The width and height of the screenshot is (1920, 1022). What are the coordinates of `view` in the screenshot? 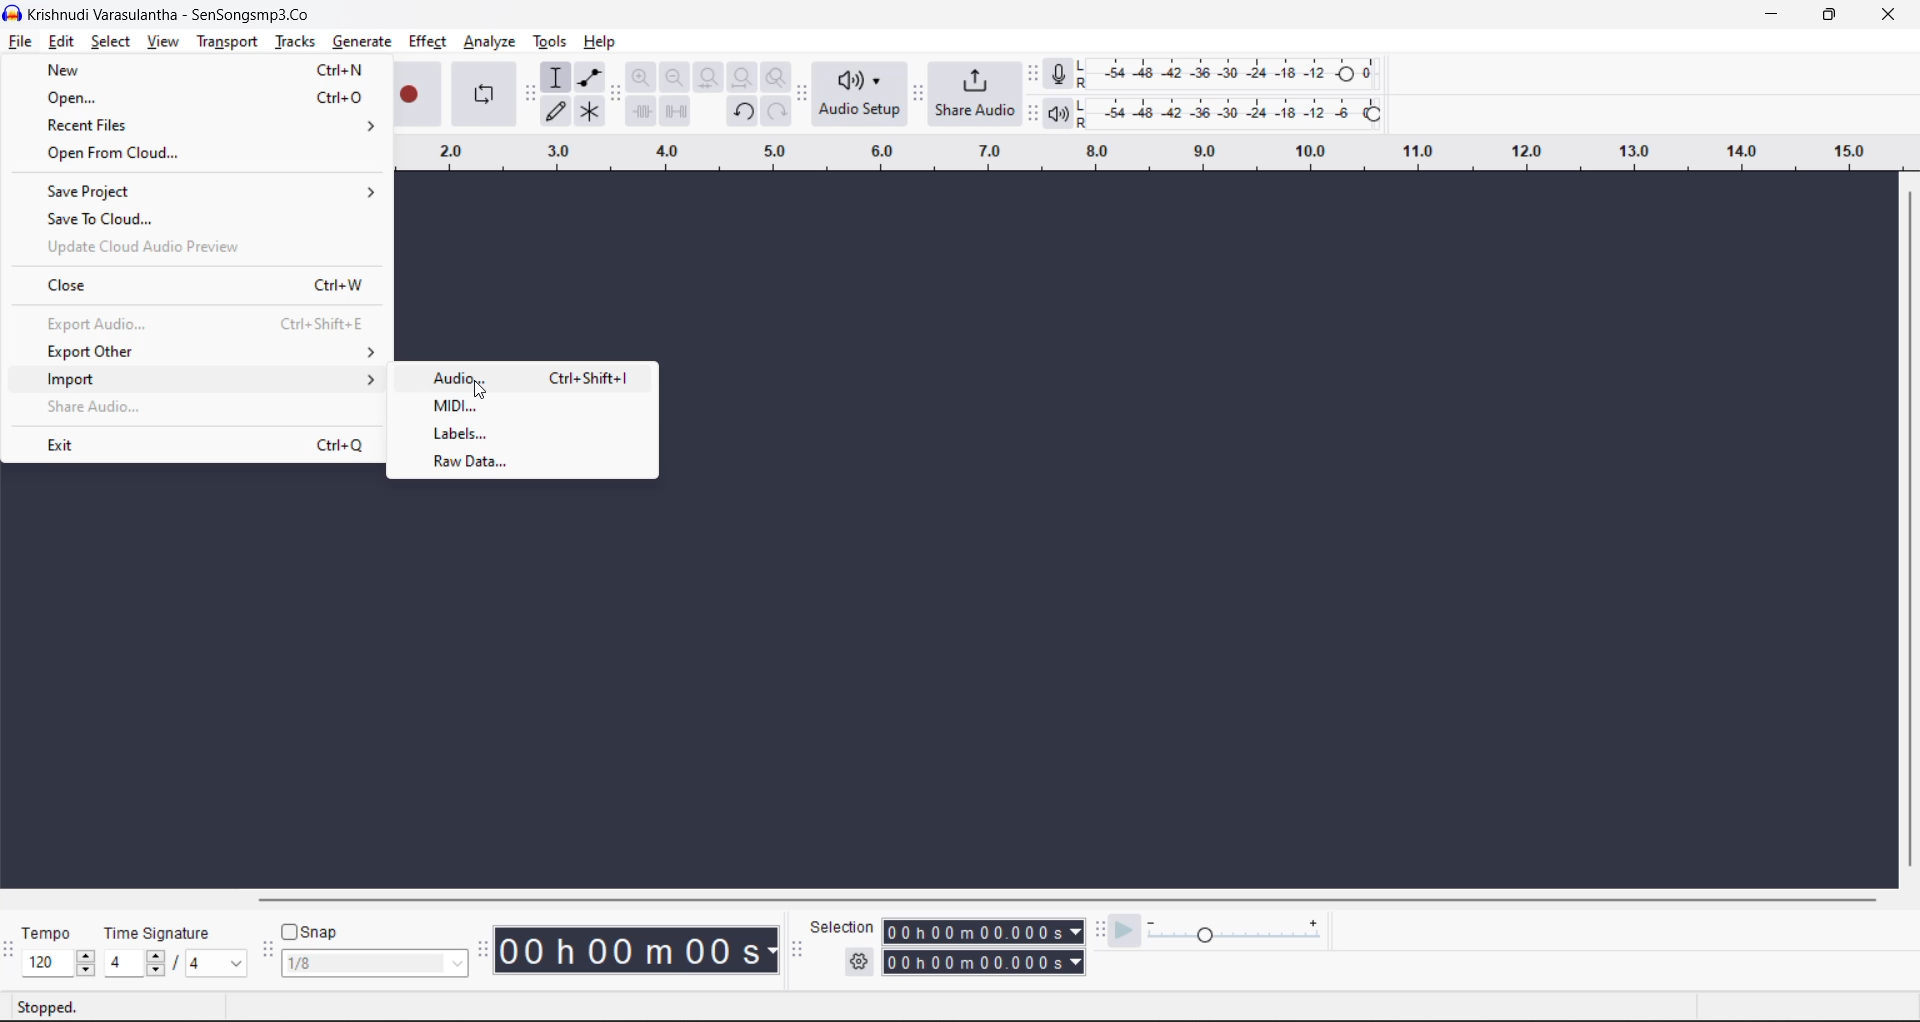 It's located at (166, 42).